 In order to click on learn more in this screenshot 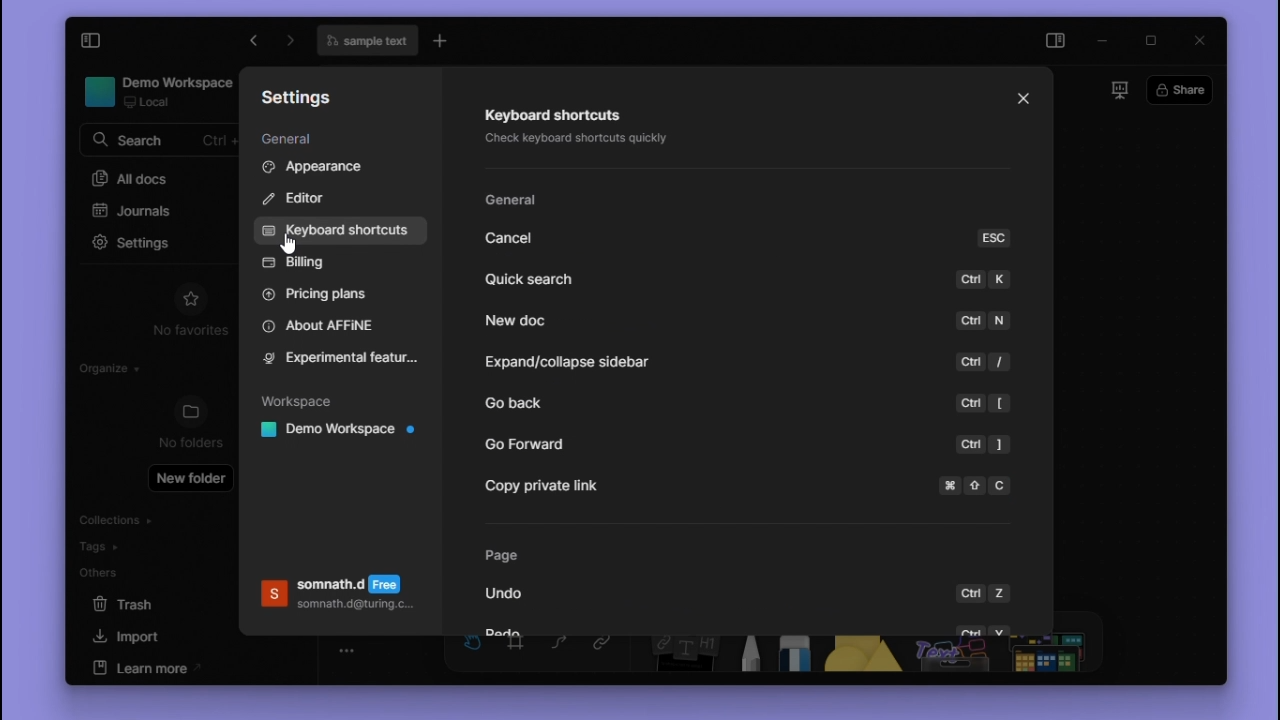, I will do `click(151, 667)`.